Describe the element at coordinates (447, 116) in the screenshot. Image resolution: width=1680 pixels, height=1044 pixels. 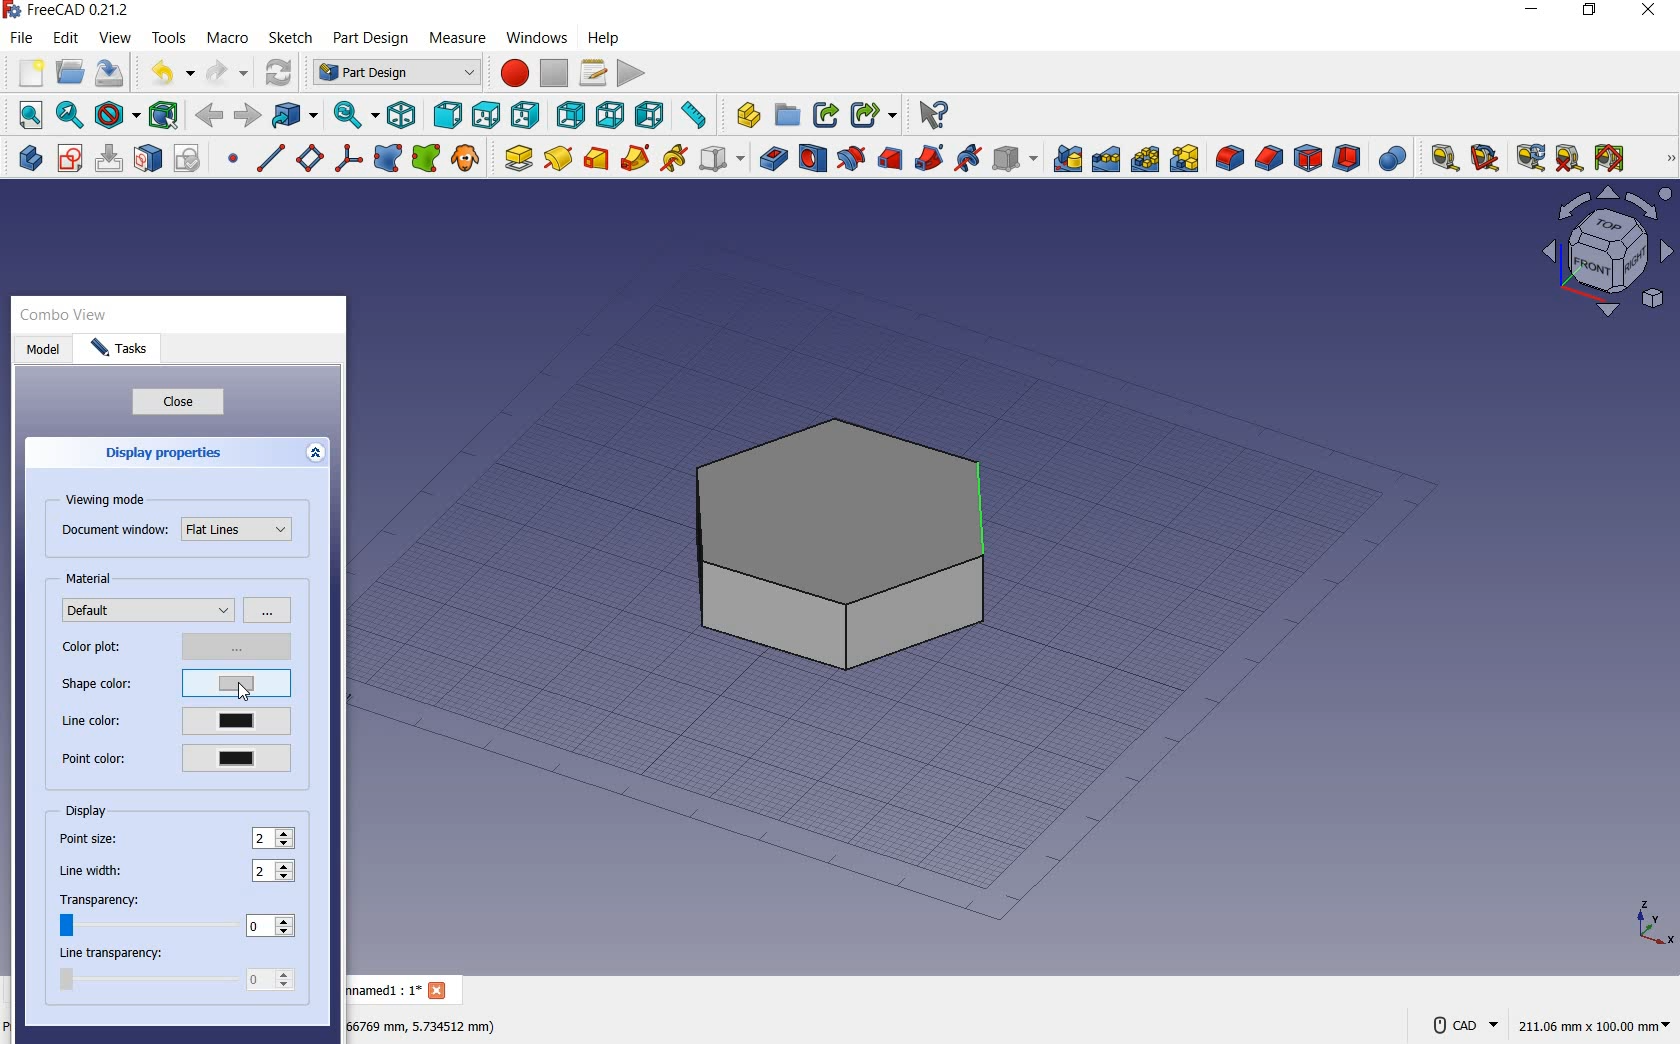
I see `front` at that location.